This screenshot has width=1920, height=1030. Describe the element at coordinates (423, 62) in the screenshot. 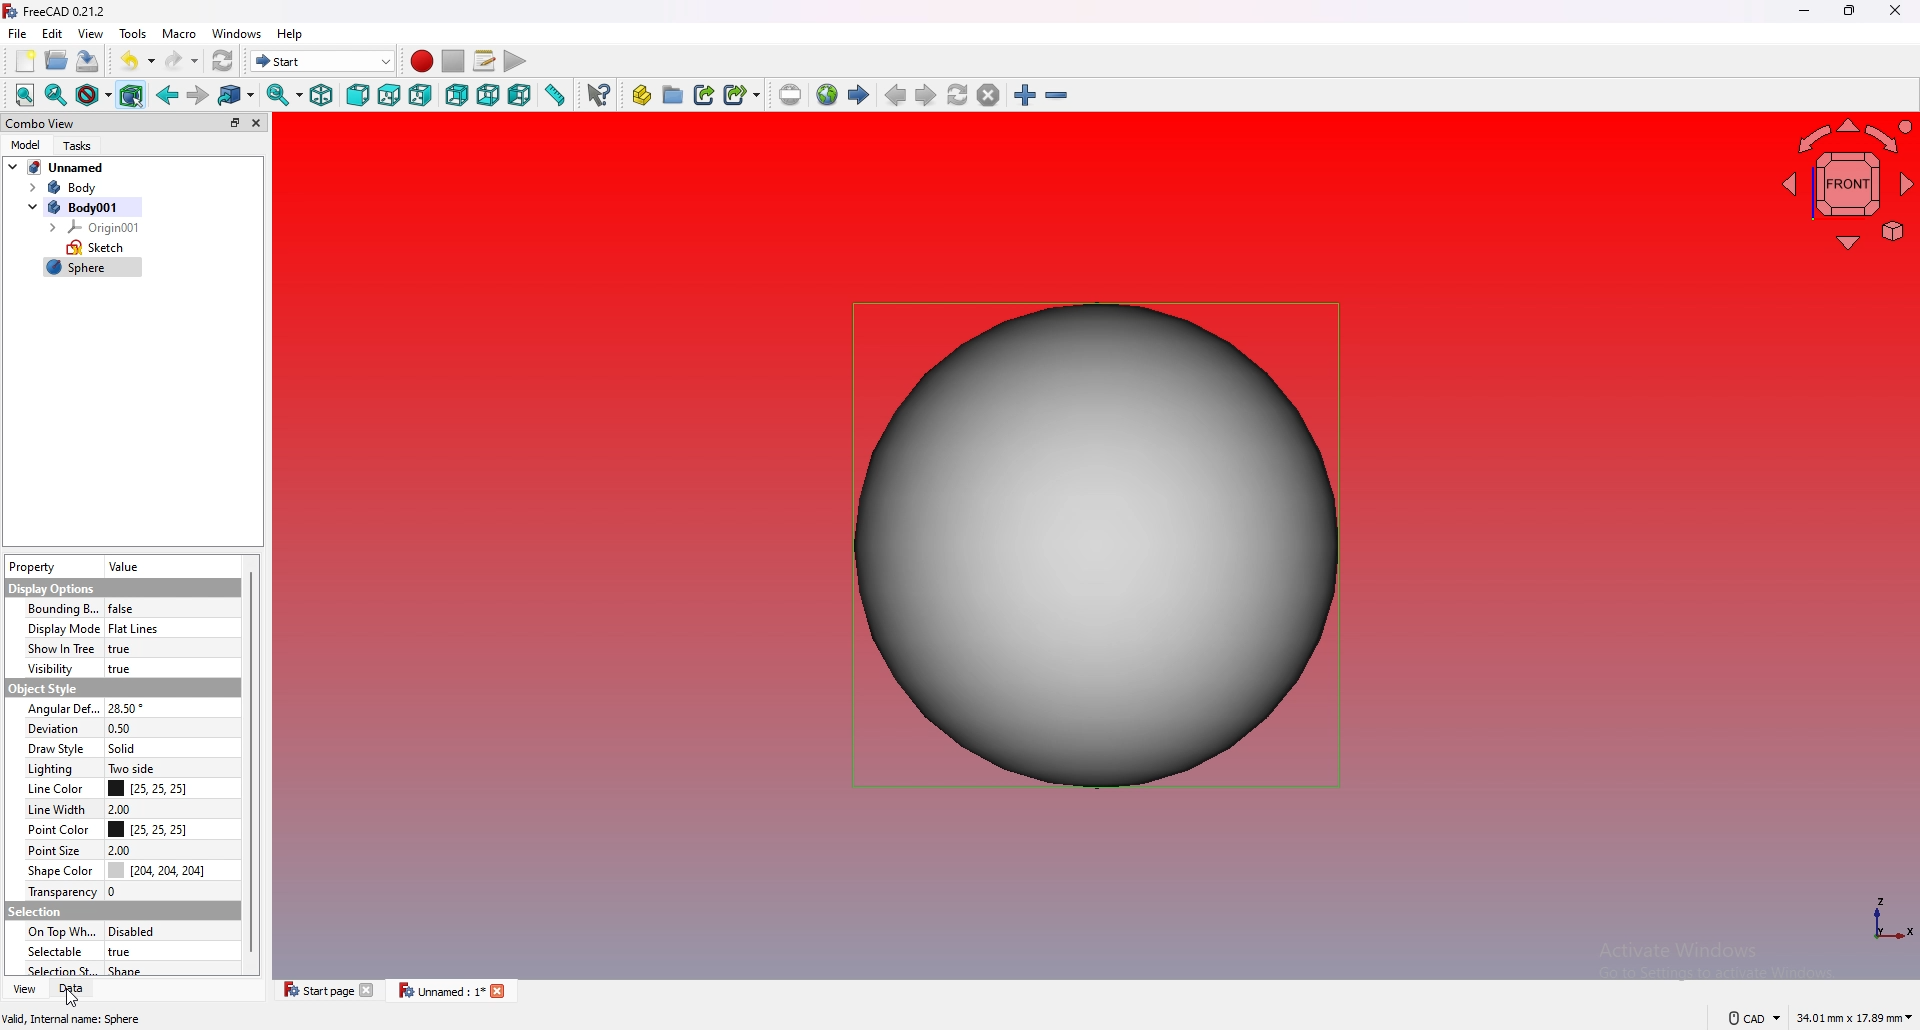

I see `record macro` at that location.